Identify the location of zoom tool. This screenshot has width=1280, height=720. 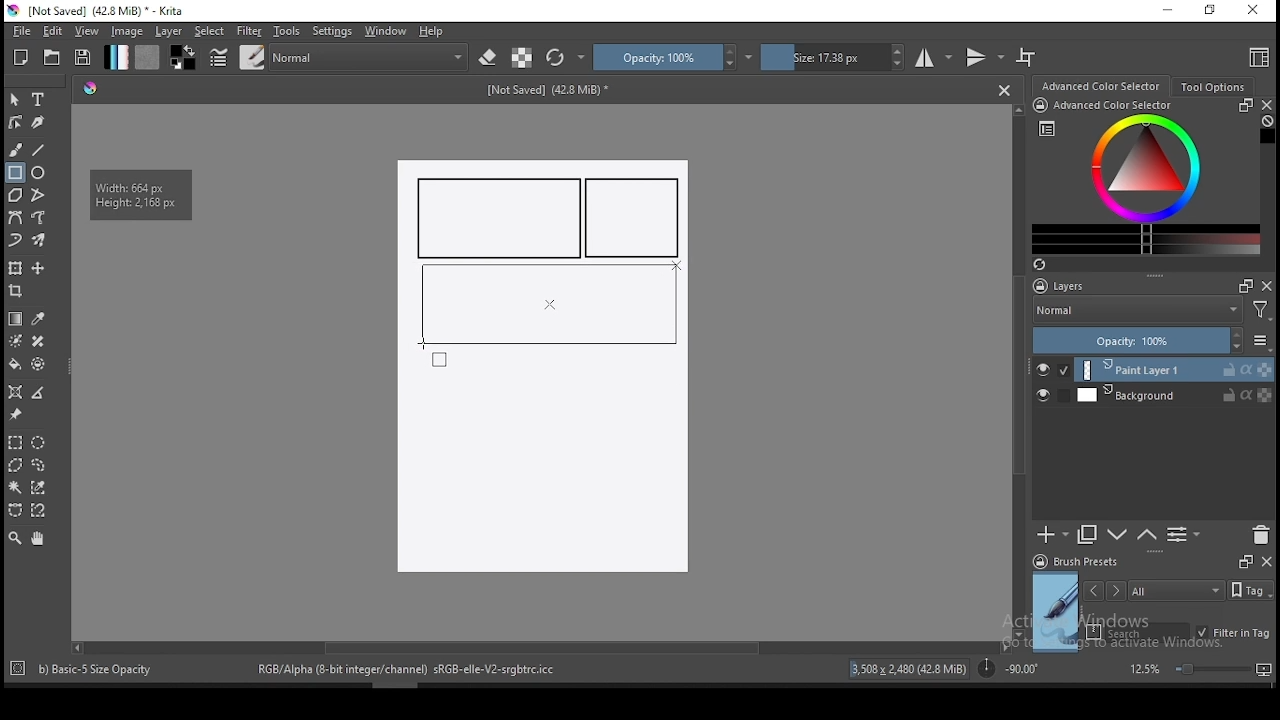
(15, 537).